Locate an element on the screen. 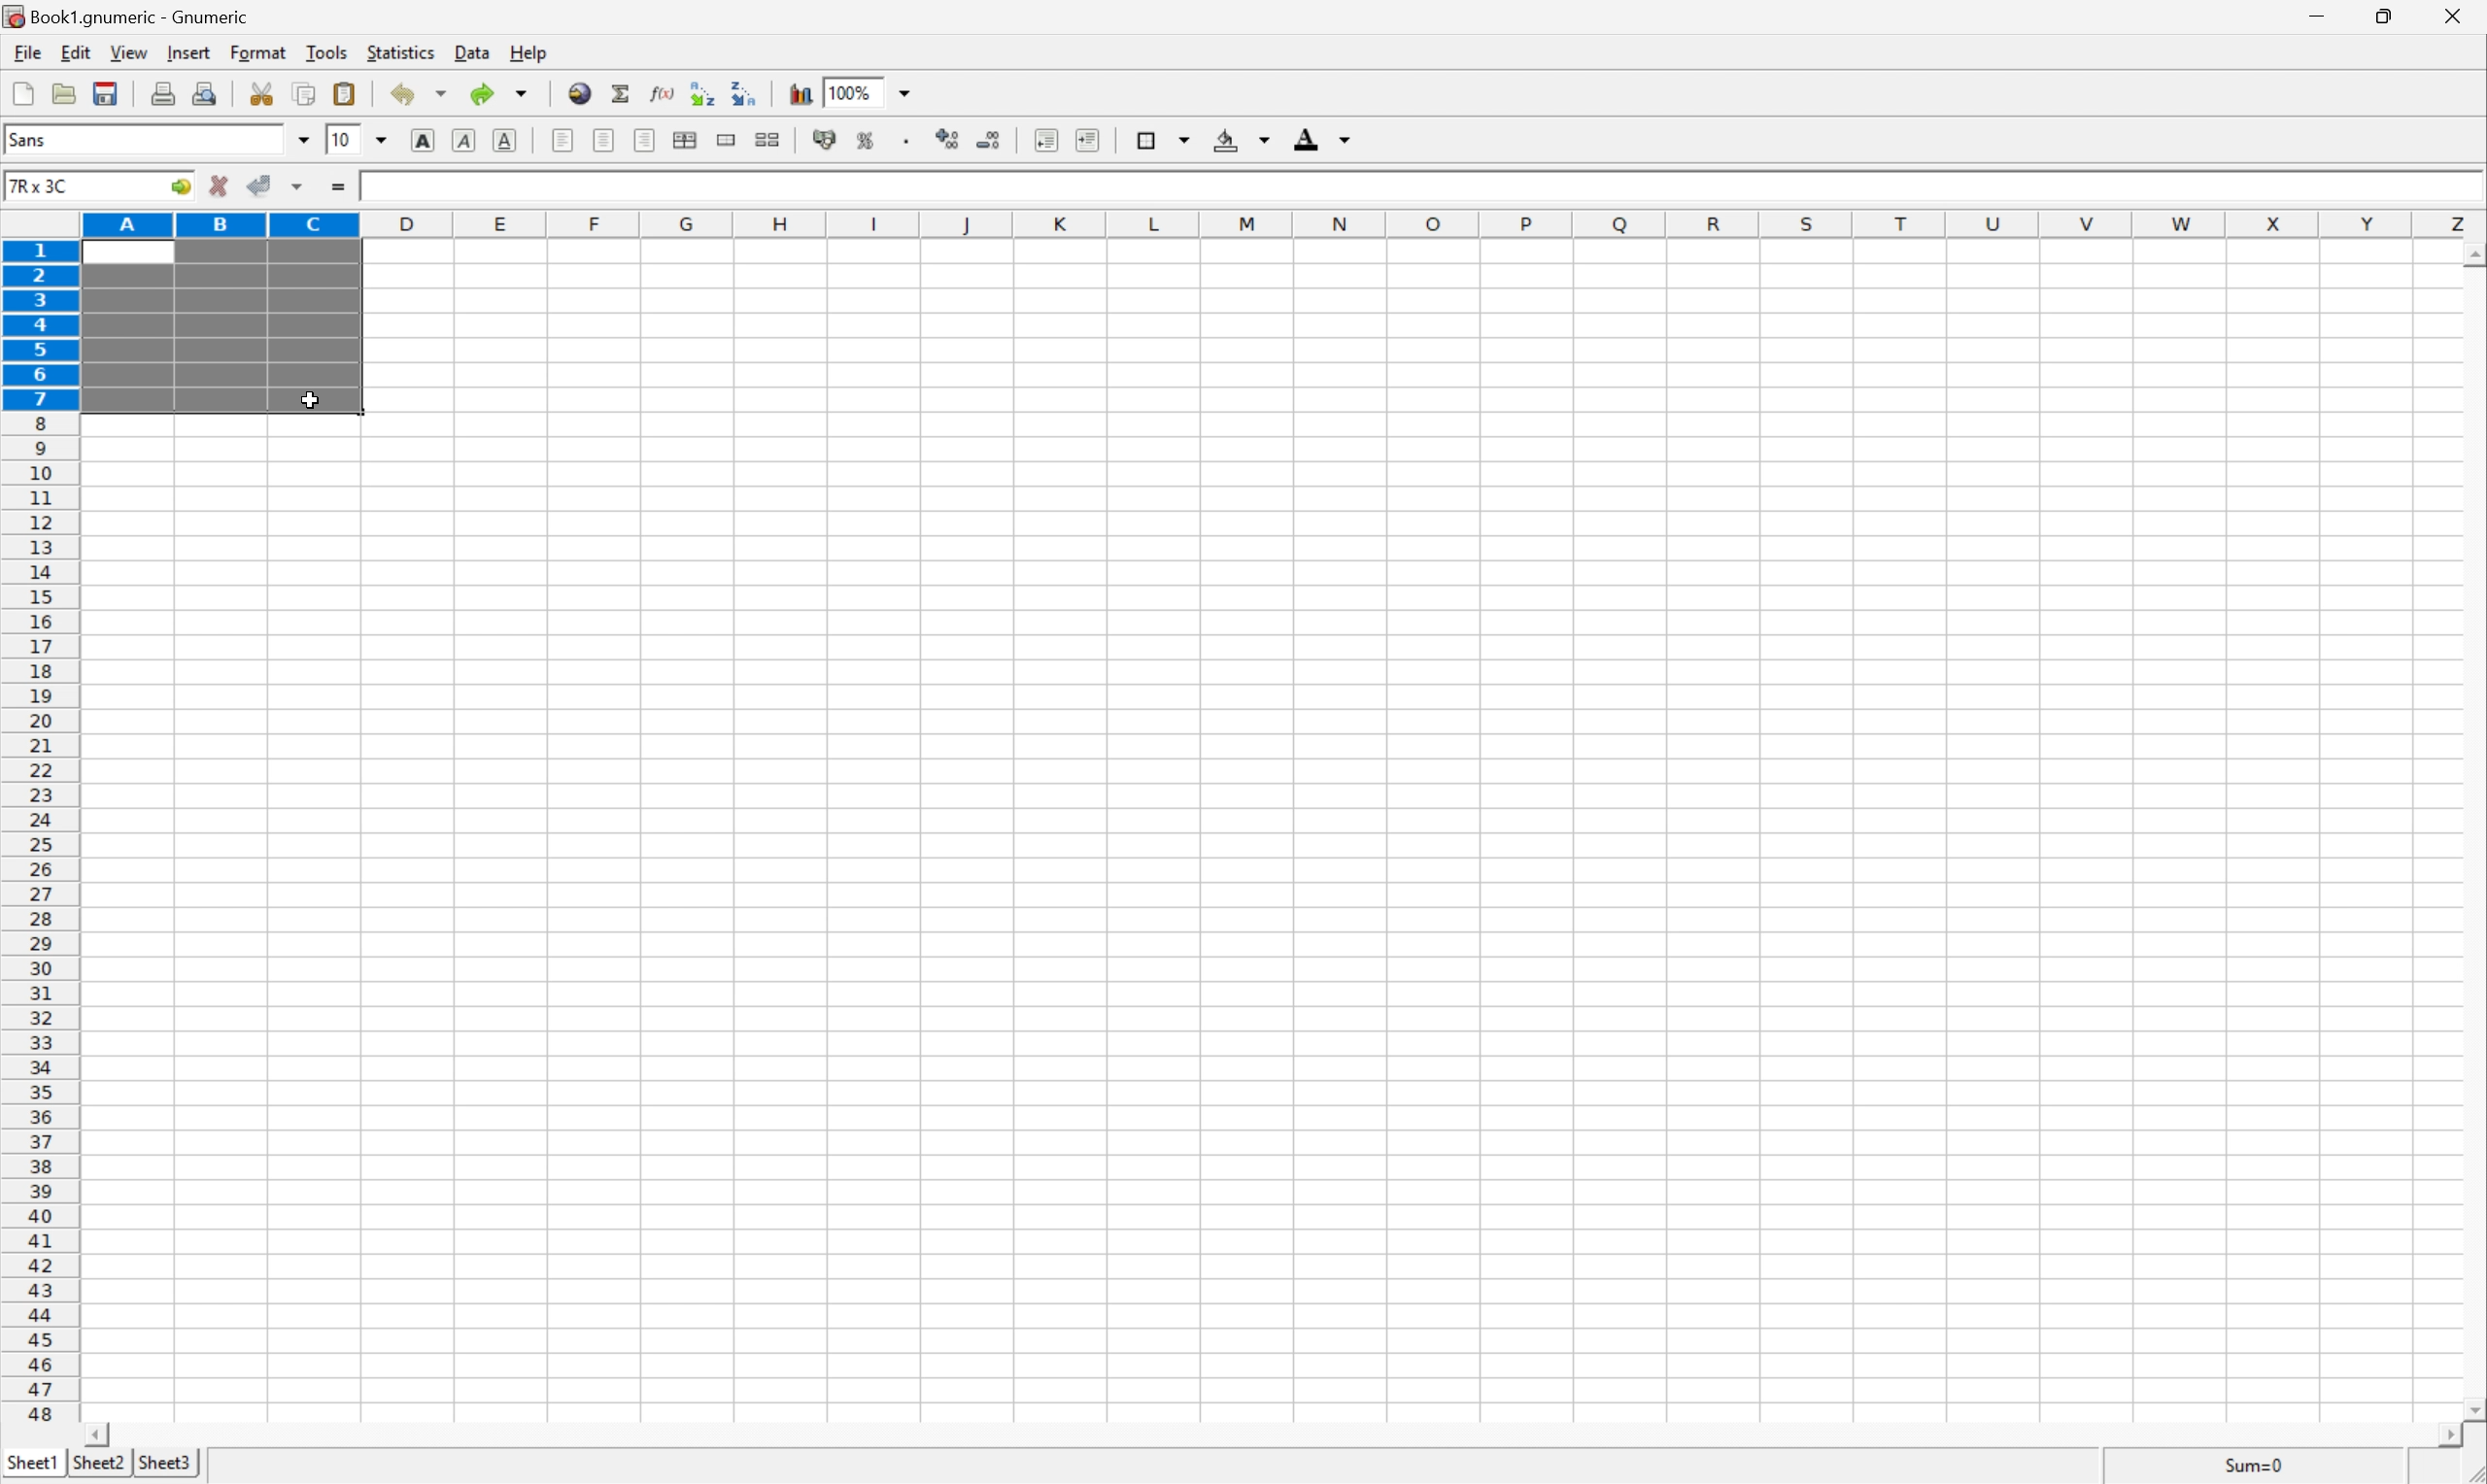 The image size is (2487, 1484). help is located at coordinates (527, 51).